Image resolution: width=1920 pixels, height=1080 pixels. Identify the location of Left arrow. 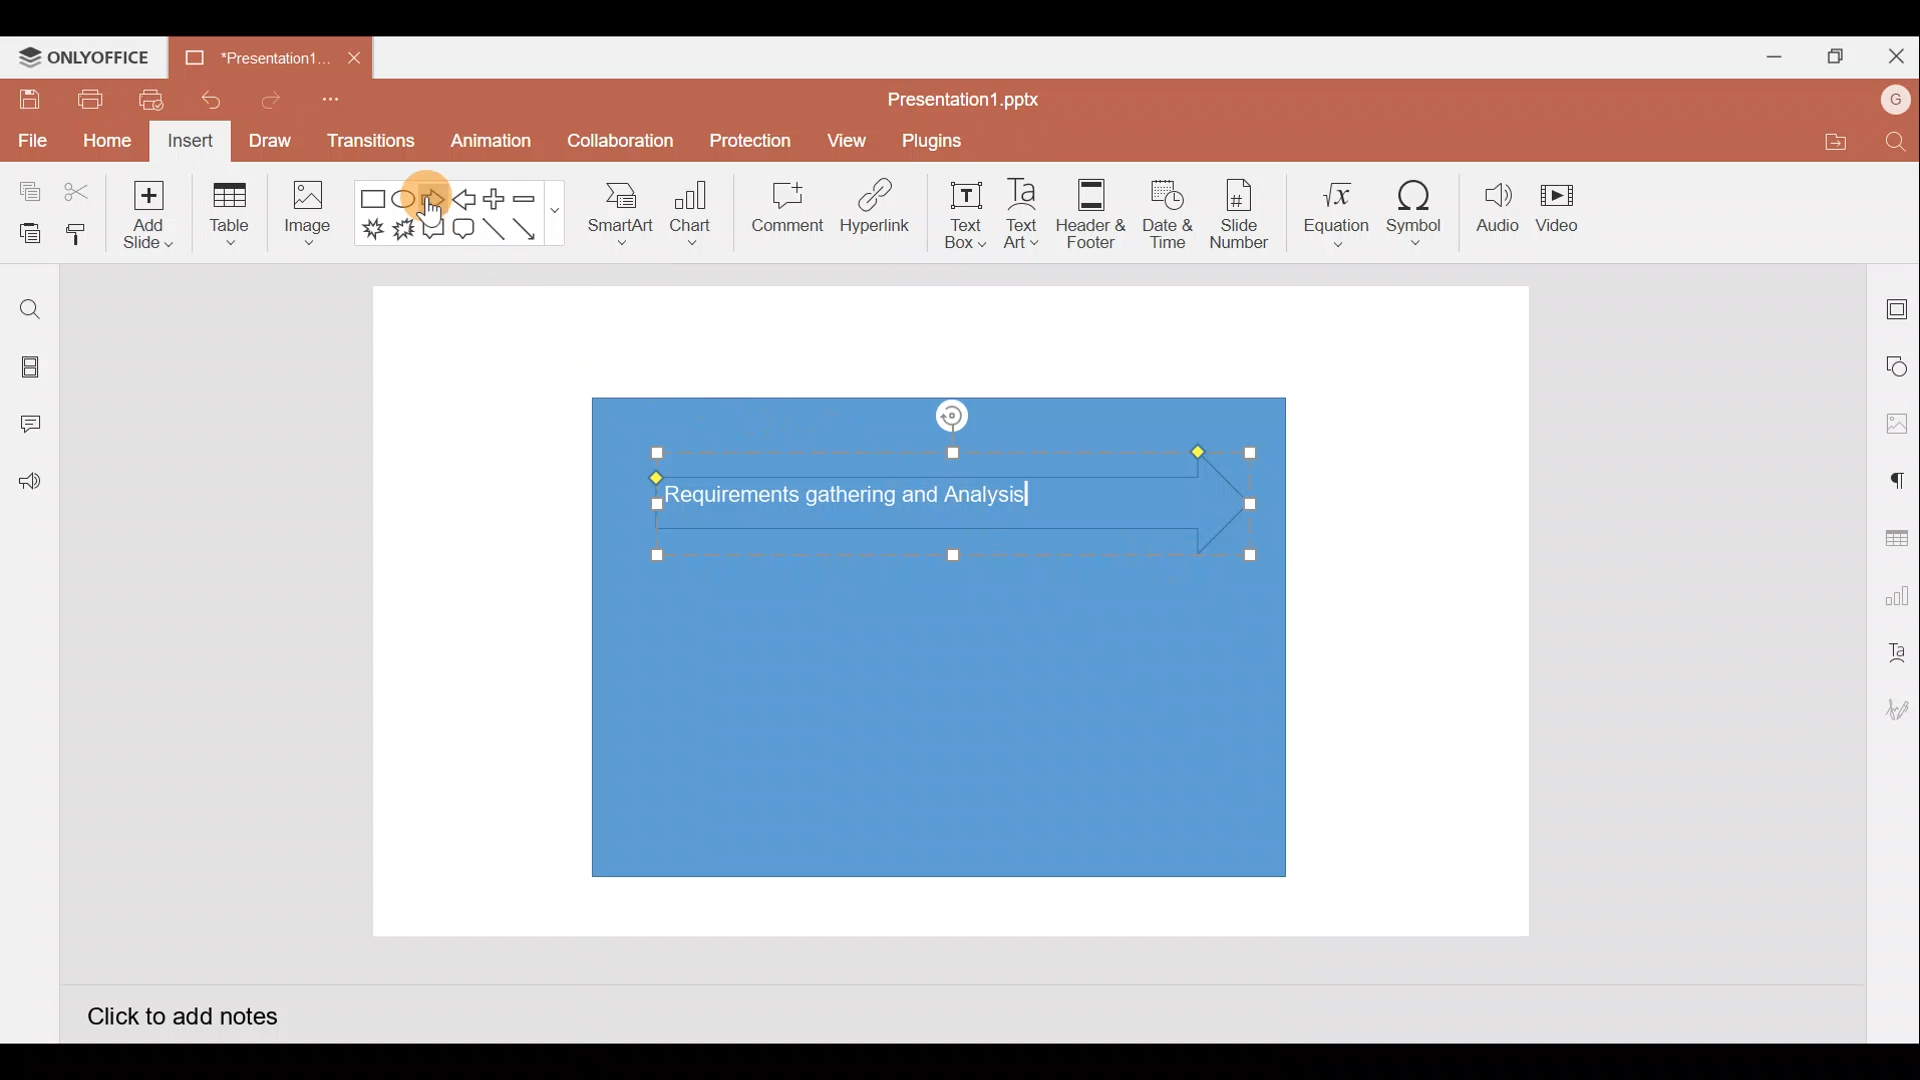
(466, 199).